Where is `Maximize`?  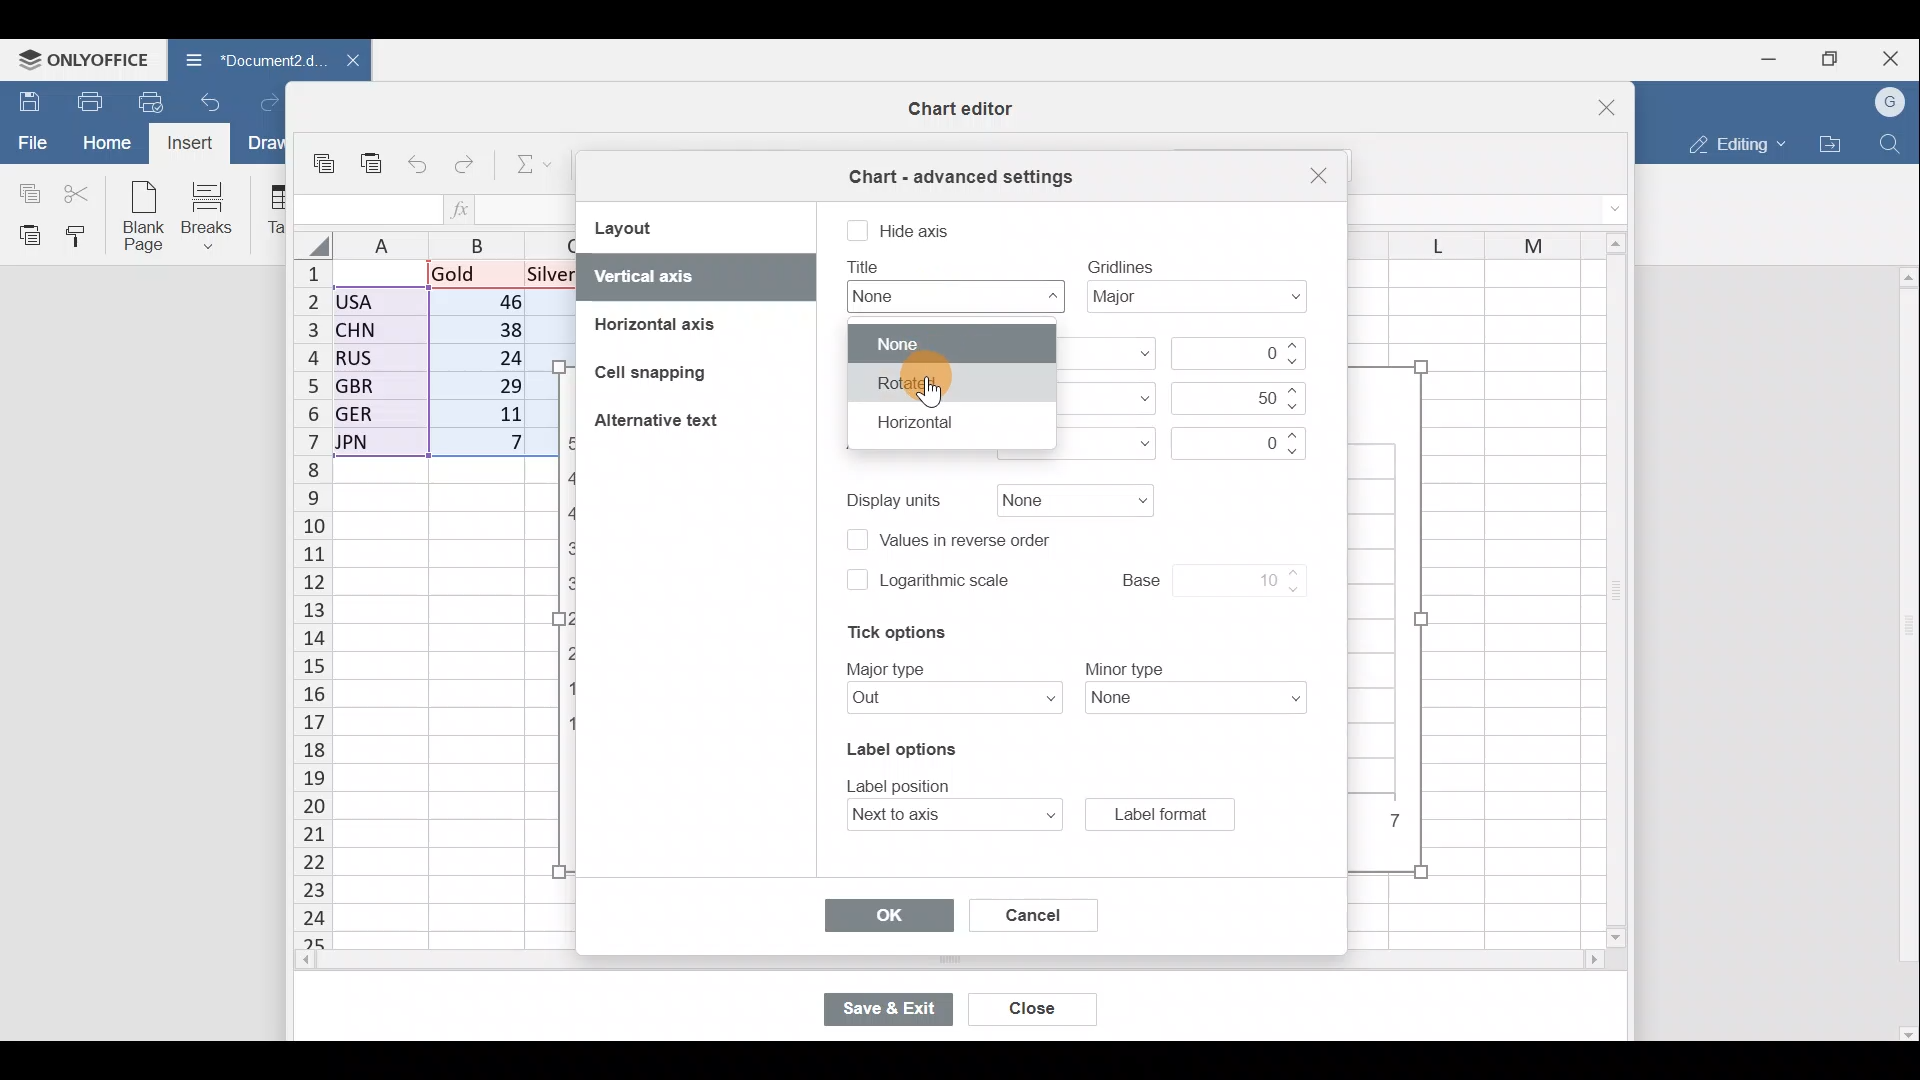
Maximize is located at coordinates (1829, 59).